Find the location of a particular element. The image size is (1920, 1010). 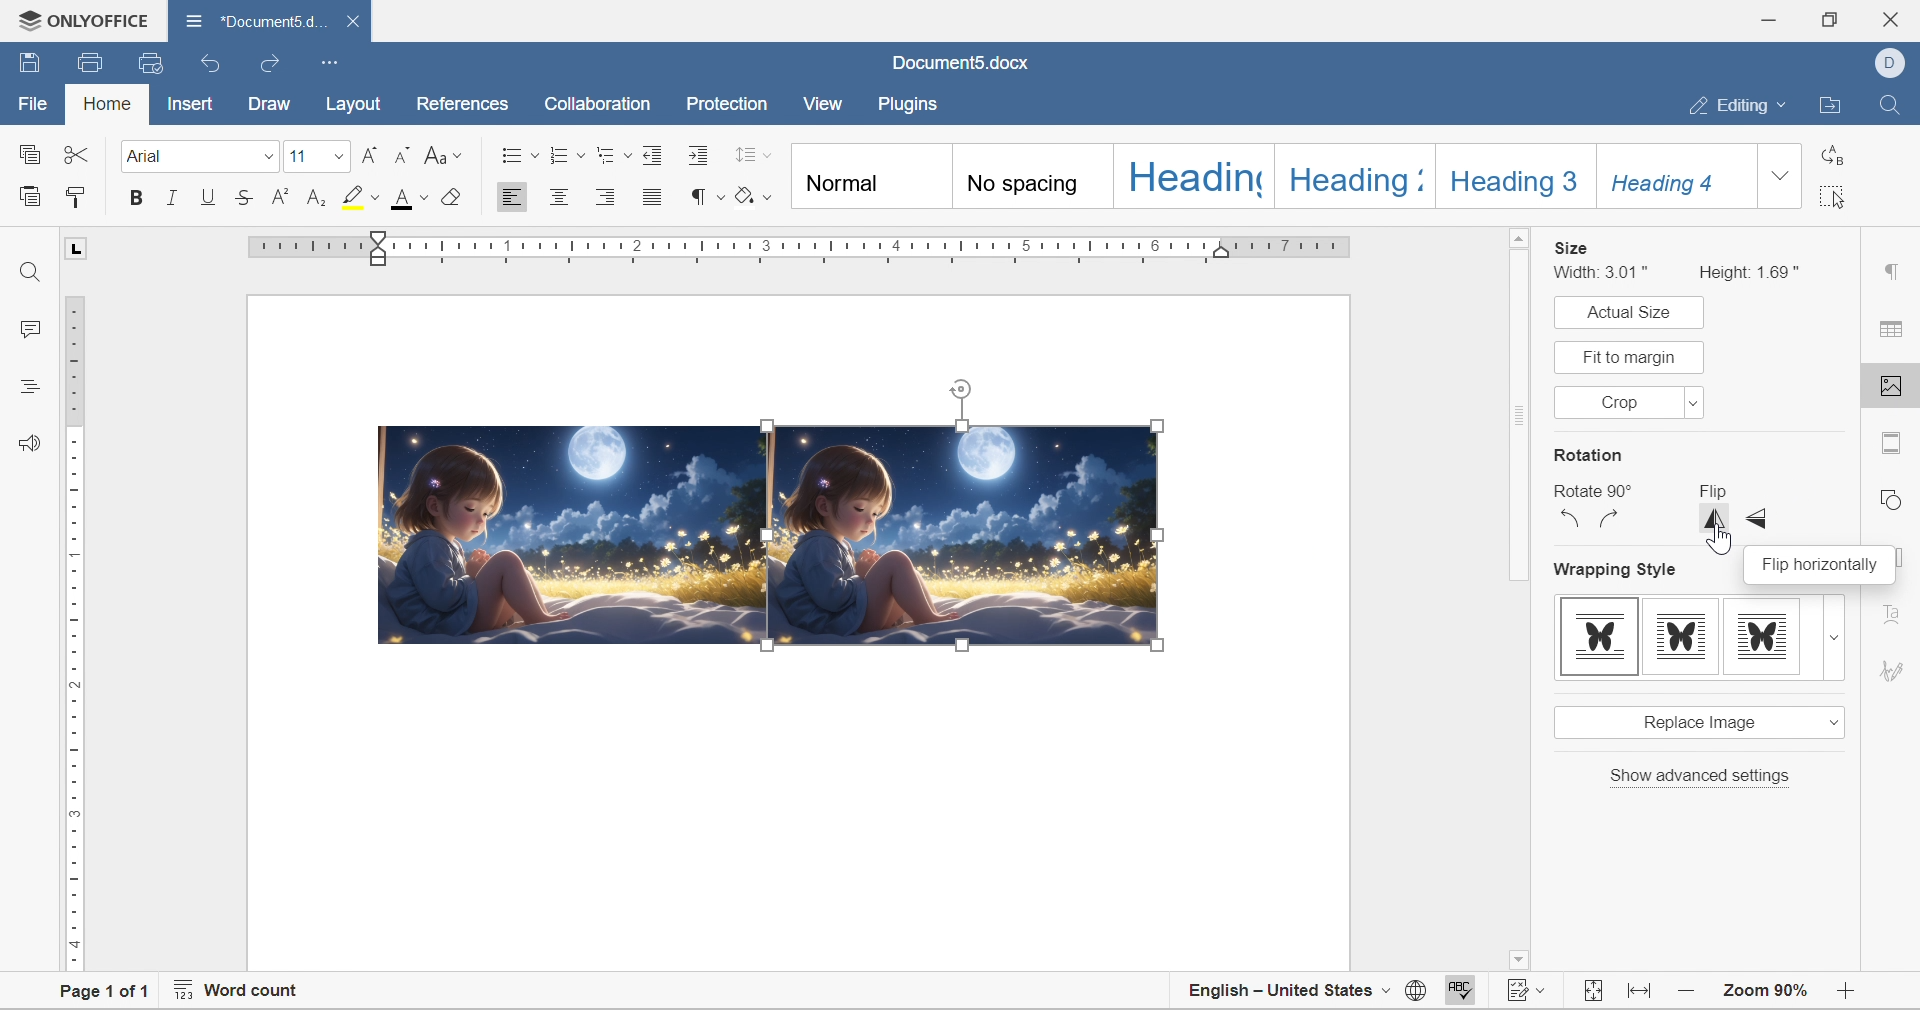

Align center is located at coordinates (562, 196).